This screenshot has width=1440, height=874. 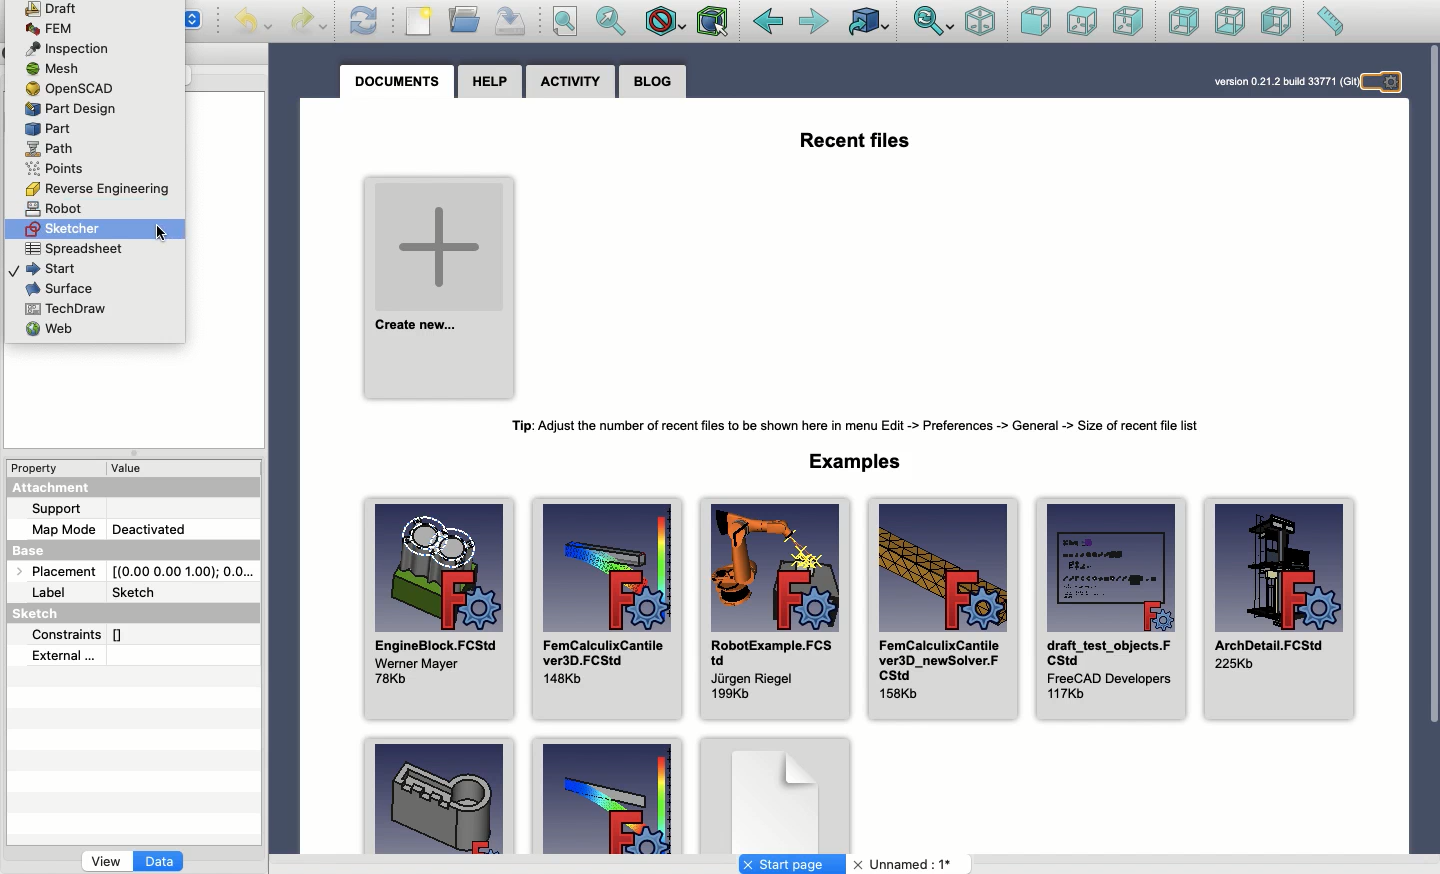 What do you see at coordinates (56, 509) in the screenshot?
I see `Support` at bounding box center [56, 509].